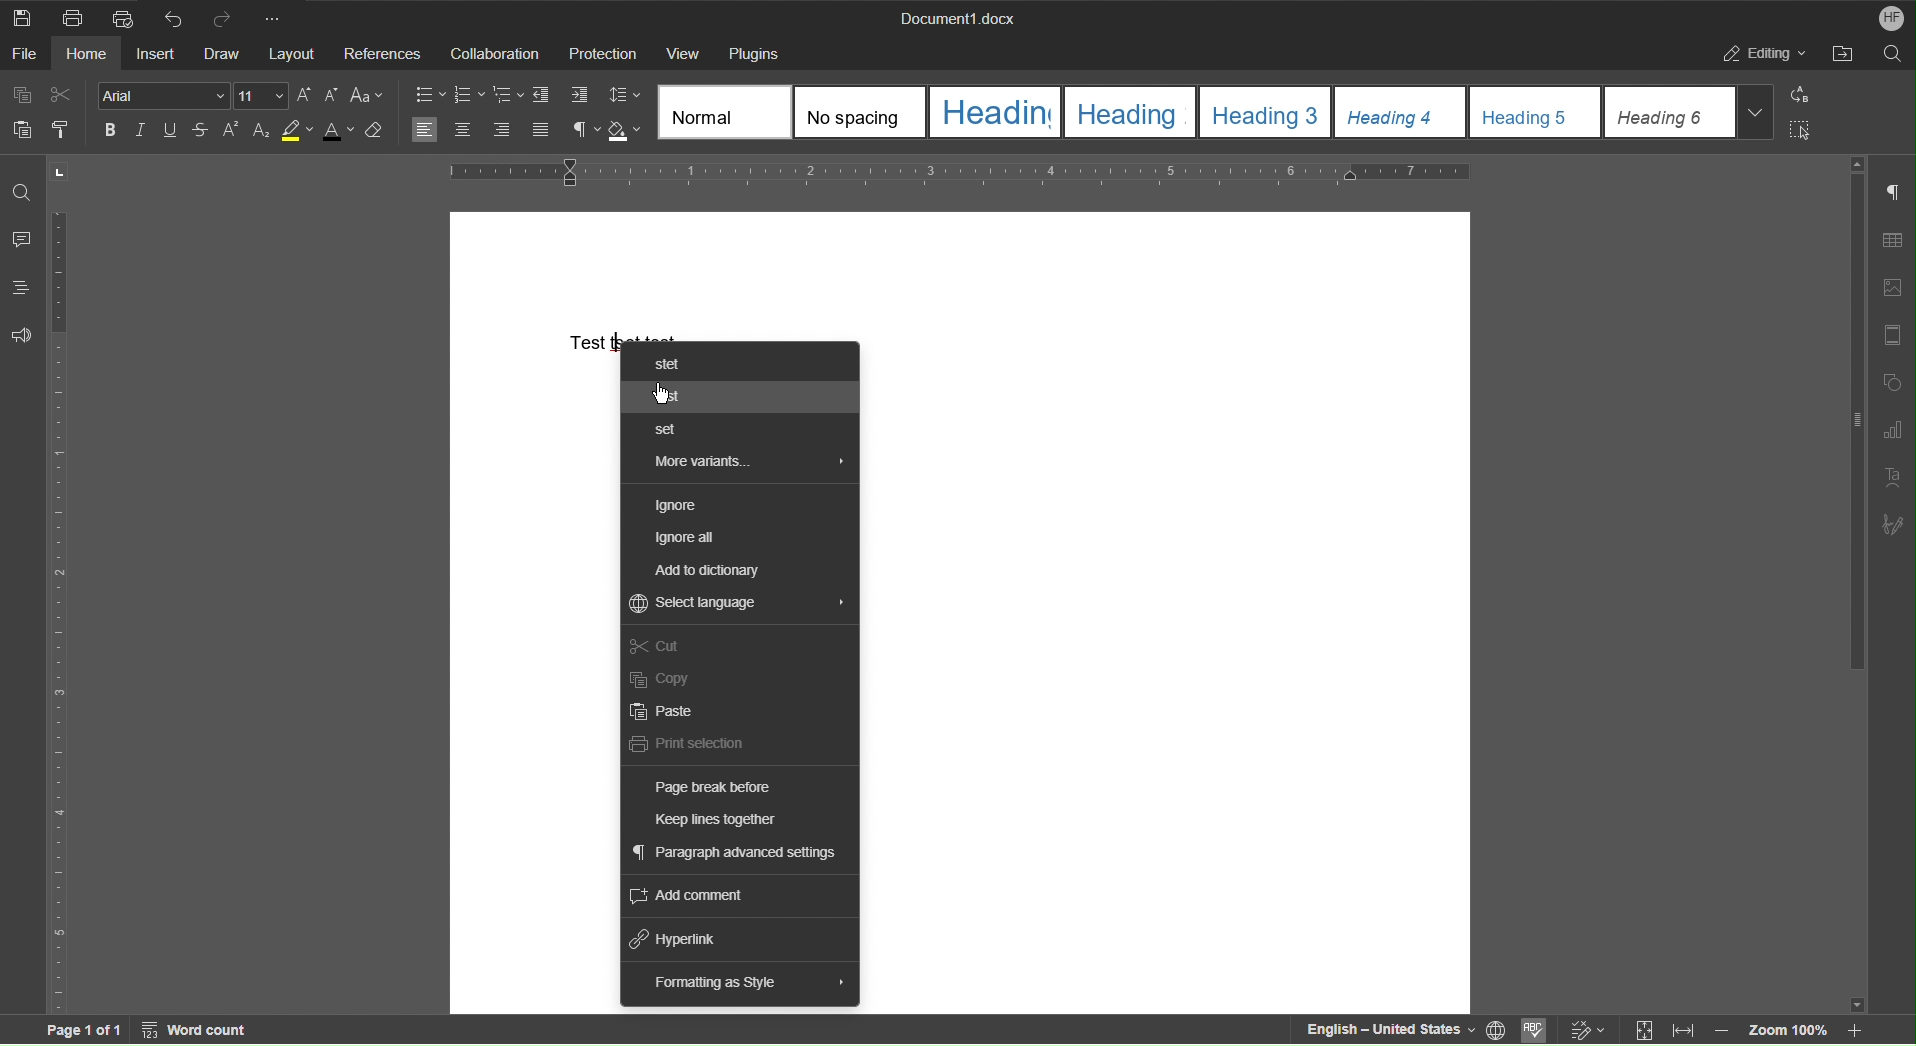 The height and width of the screenshot is (1046, 1916). Describe the element at coordinates (1892, 242) in the screenshot. I see `Table` at that location.